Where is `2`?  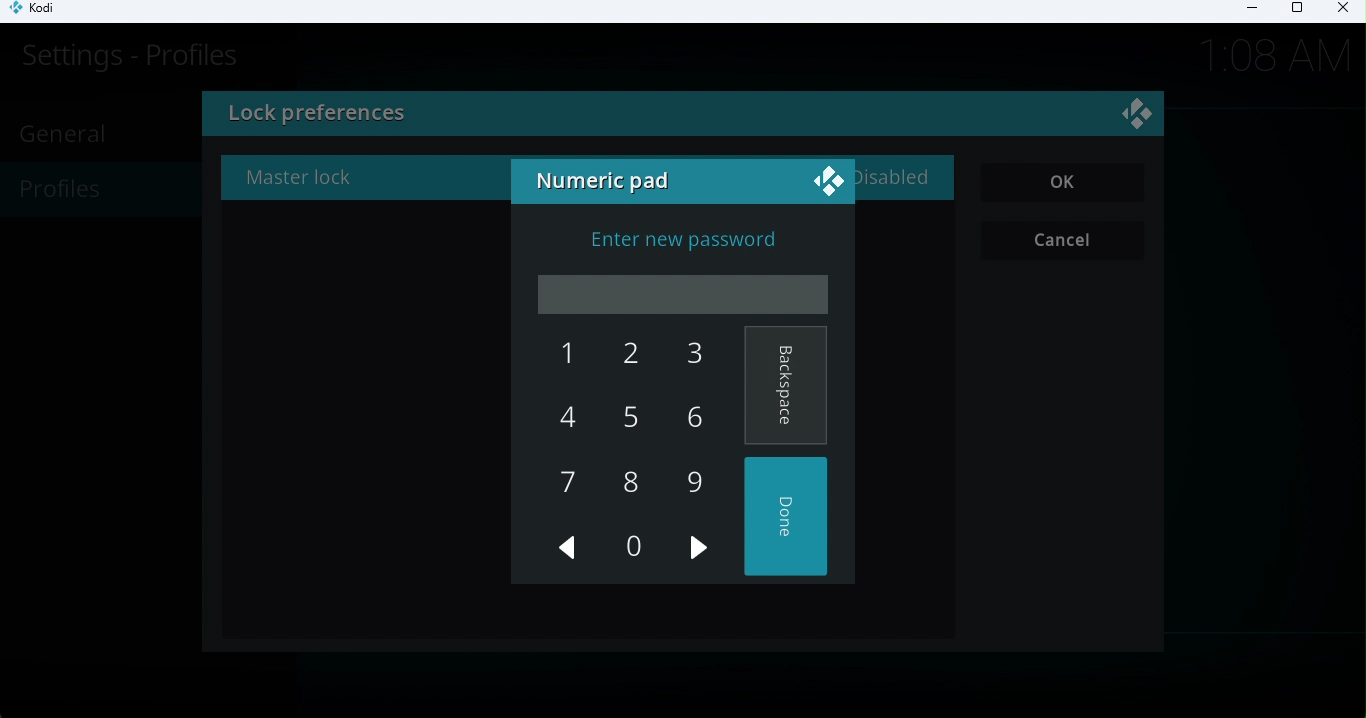 2 is located at coordinates (624, 357).